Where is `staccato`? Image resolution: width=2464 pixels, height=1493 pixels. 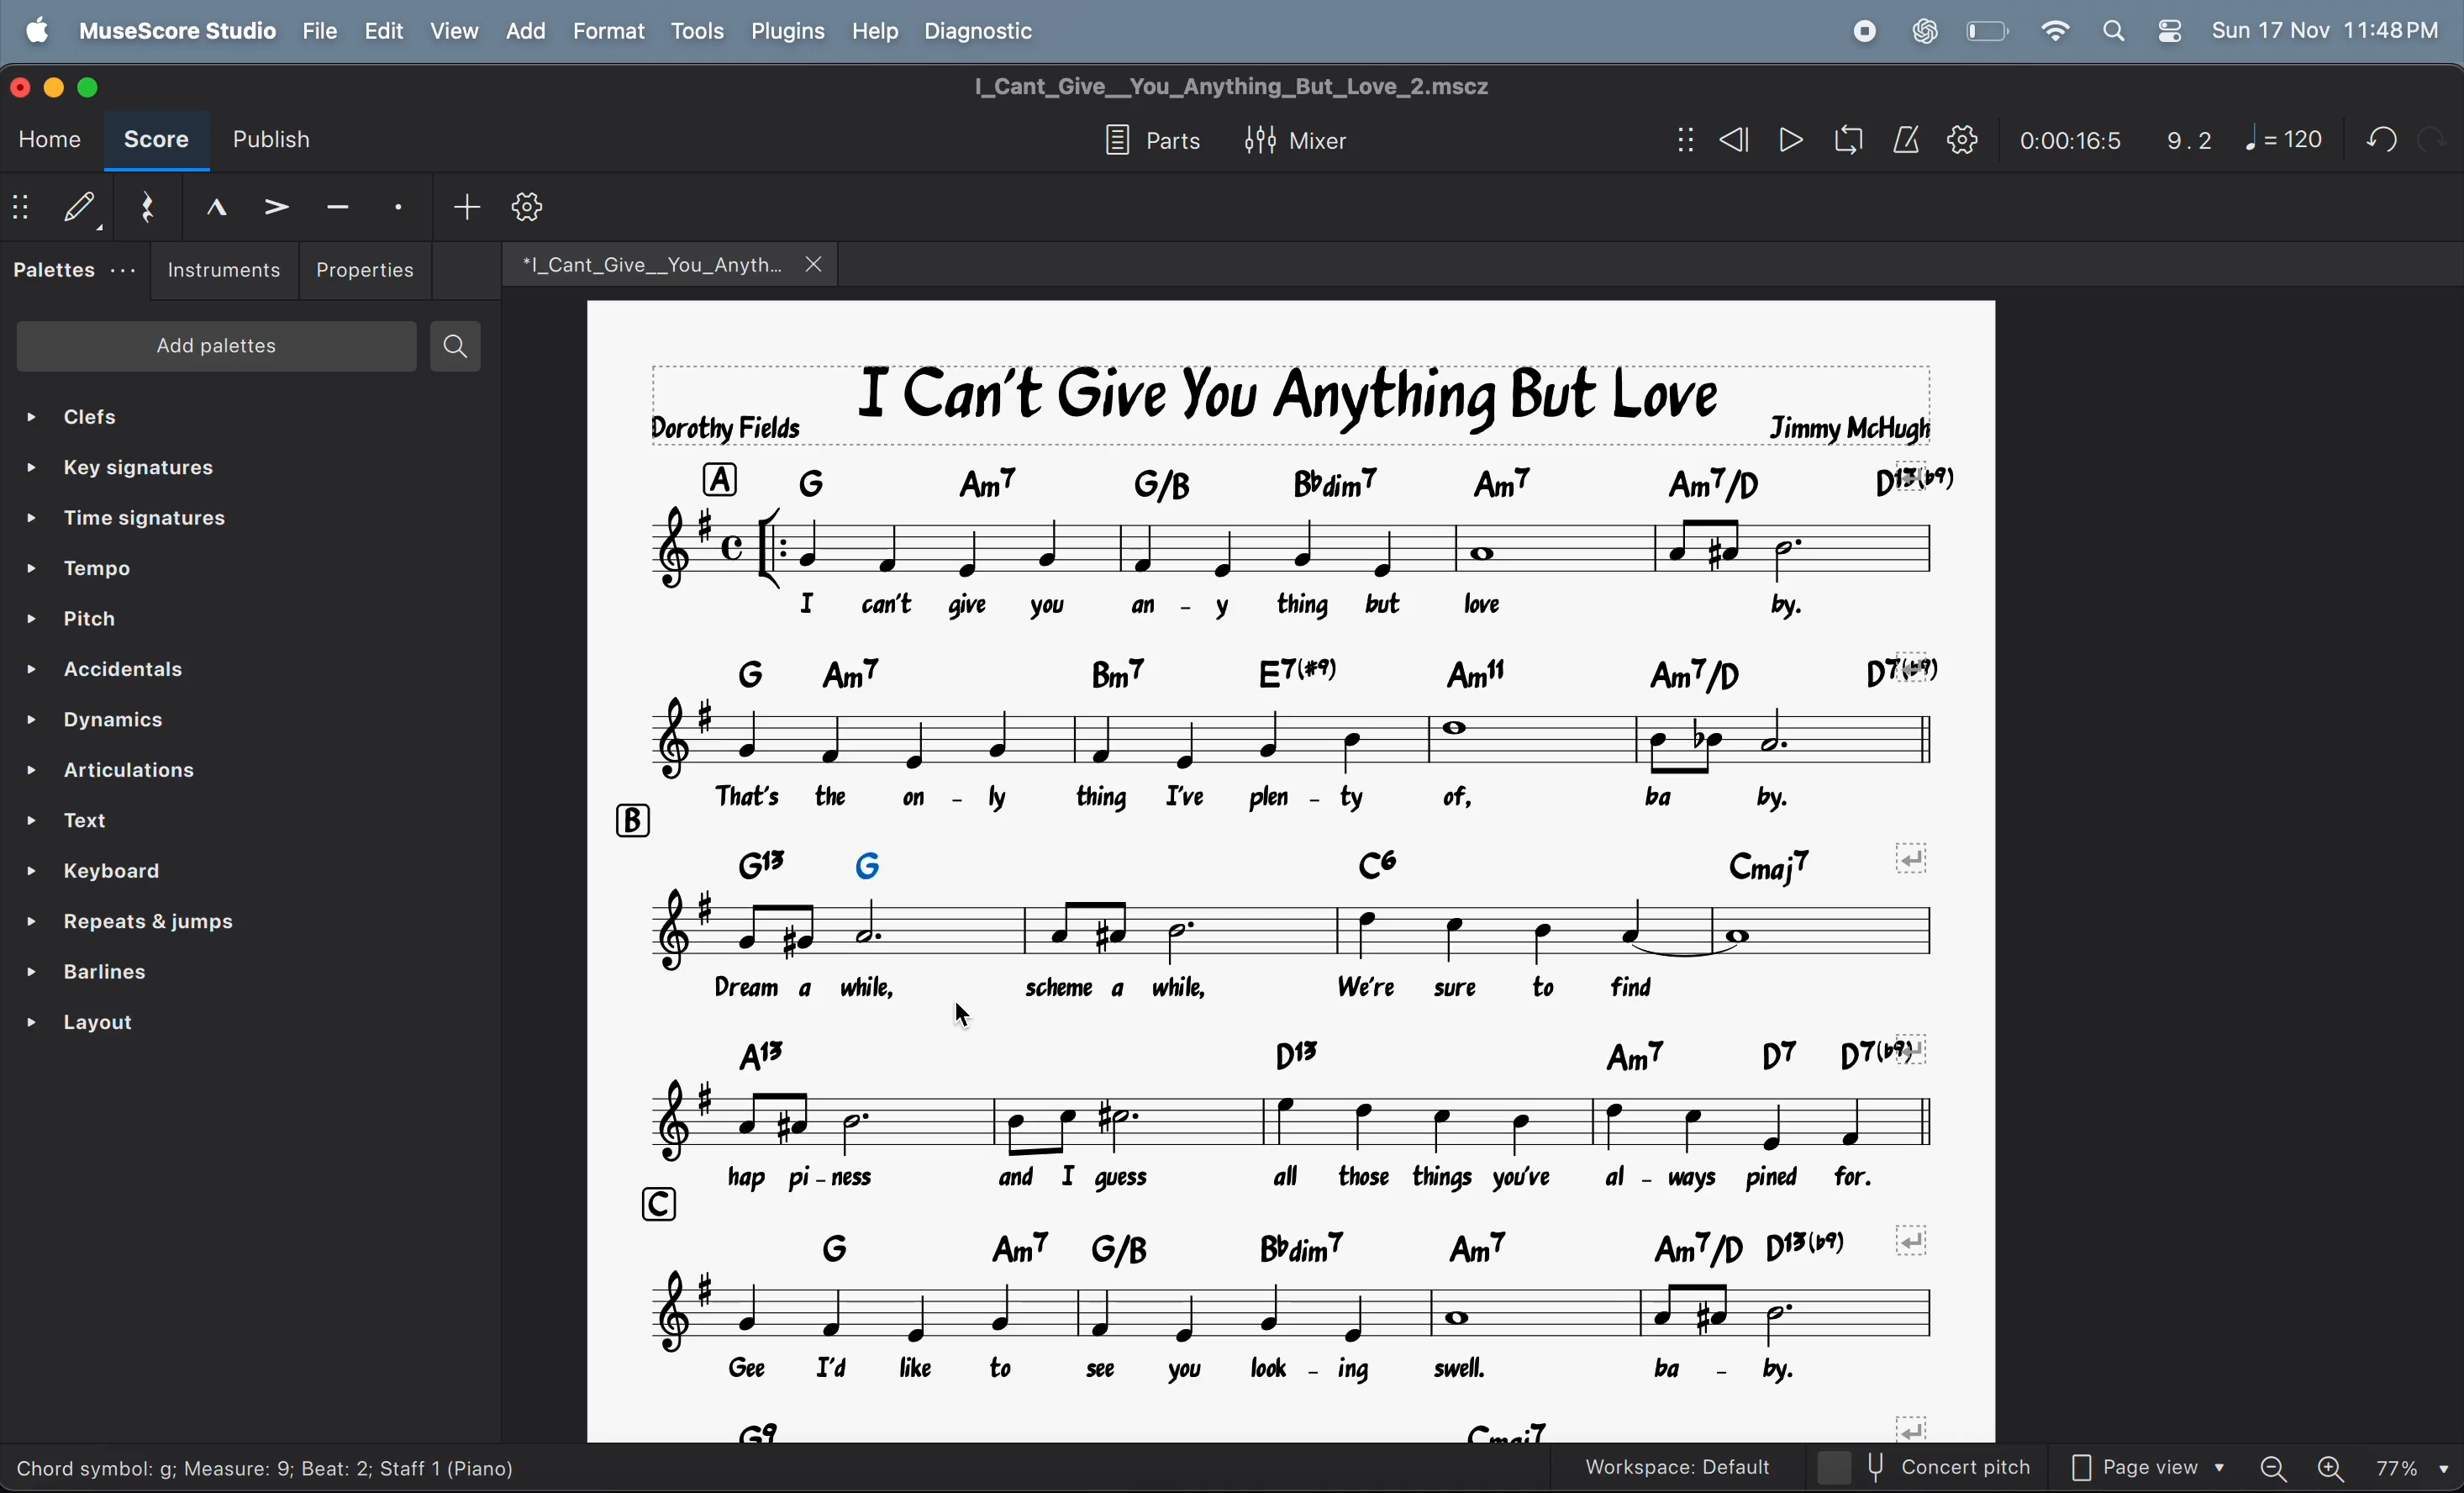
staccato is located at coordinates (404, 206).